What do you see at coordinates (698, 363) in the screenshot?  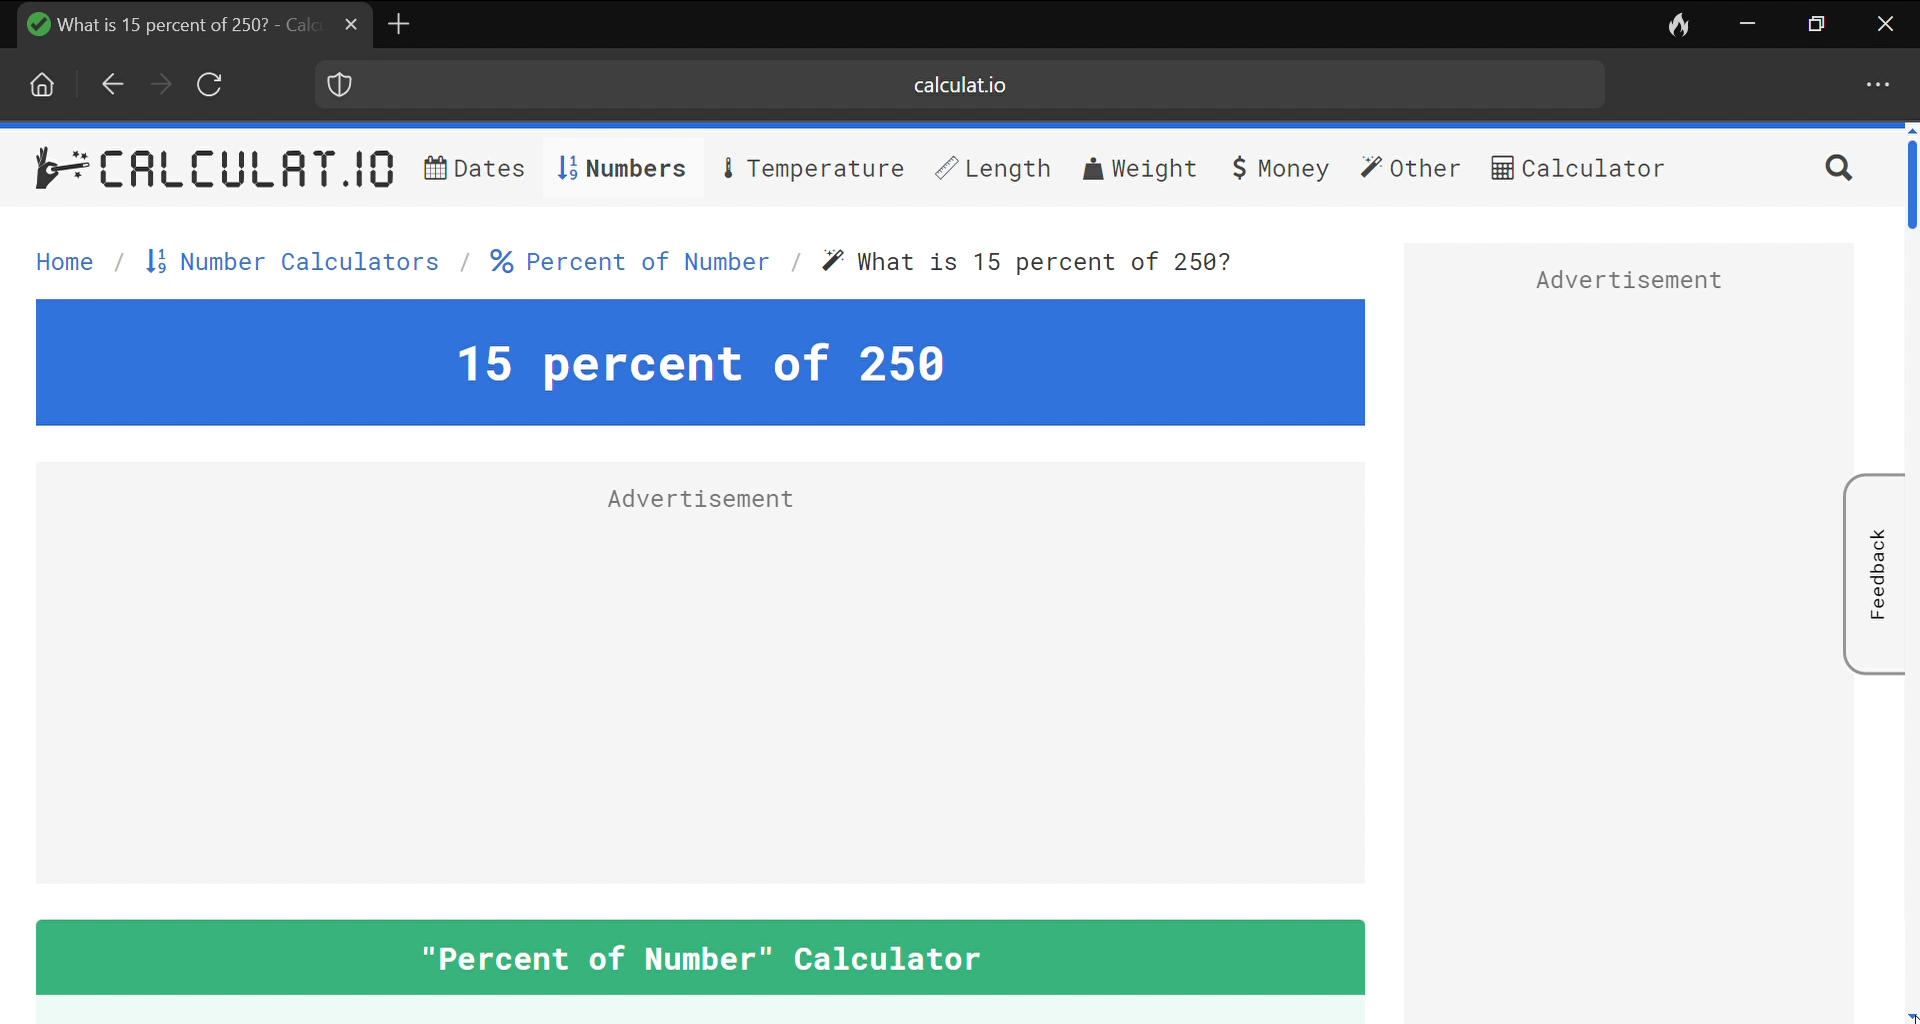 I see `15 percent of 250` at bounding box center [698, 363].